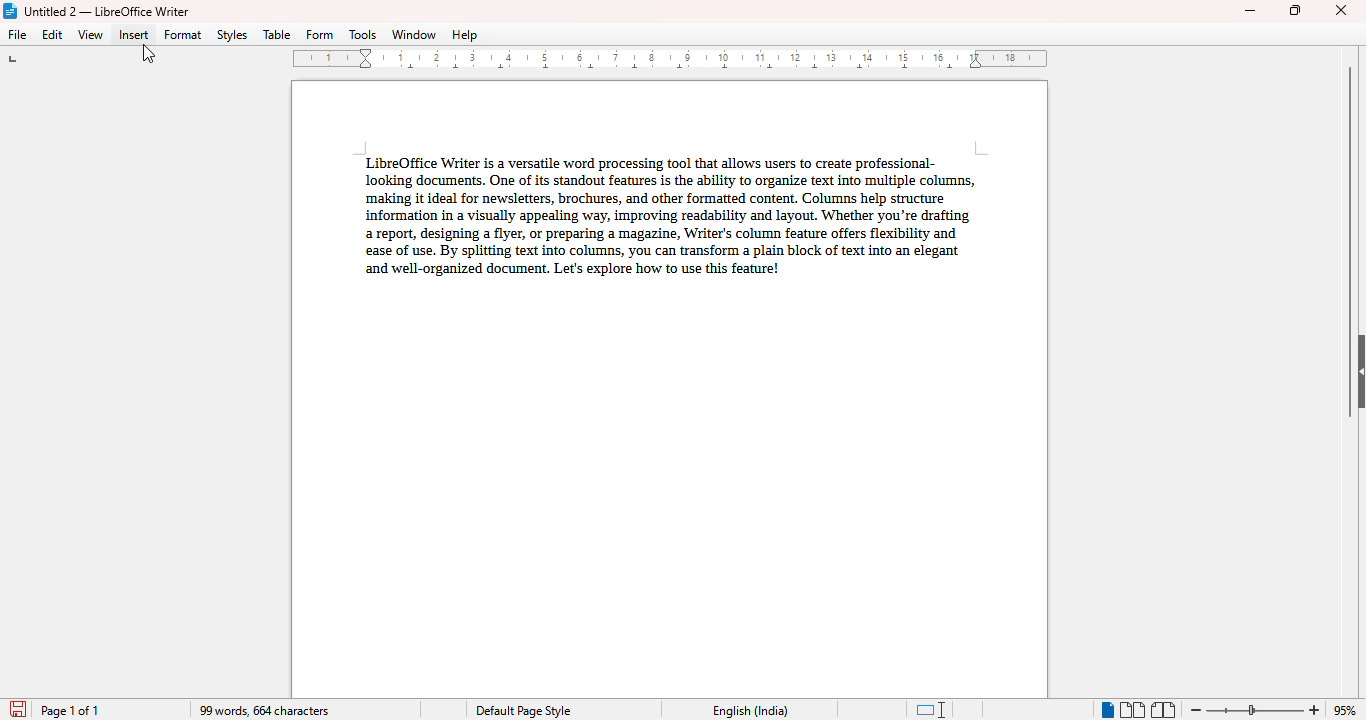 Image resolution: width=1366 pixels, height=720 pixels. What do you see at coordinates (1347, 709) in the screenshot?
I see `95% (current zoom level)` at bounding box center [1347, 709].